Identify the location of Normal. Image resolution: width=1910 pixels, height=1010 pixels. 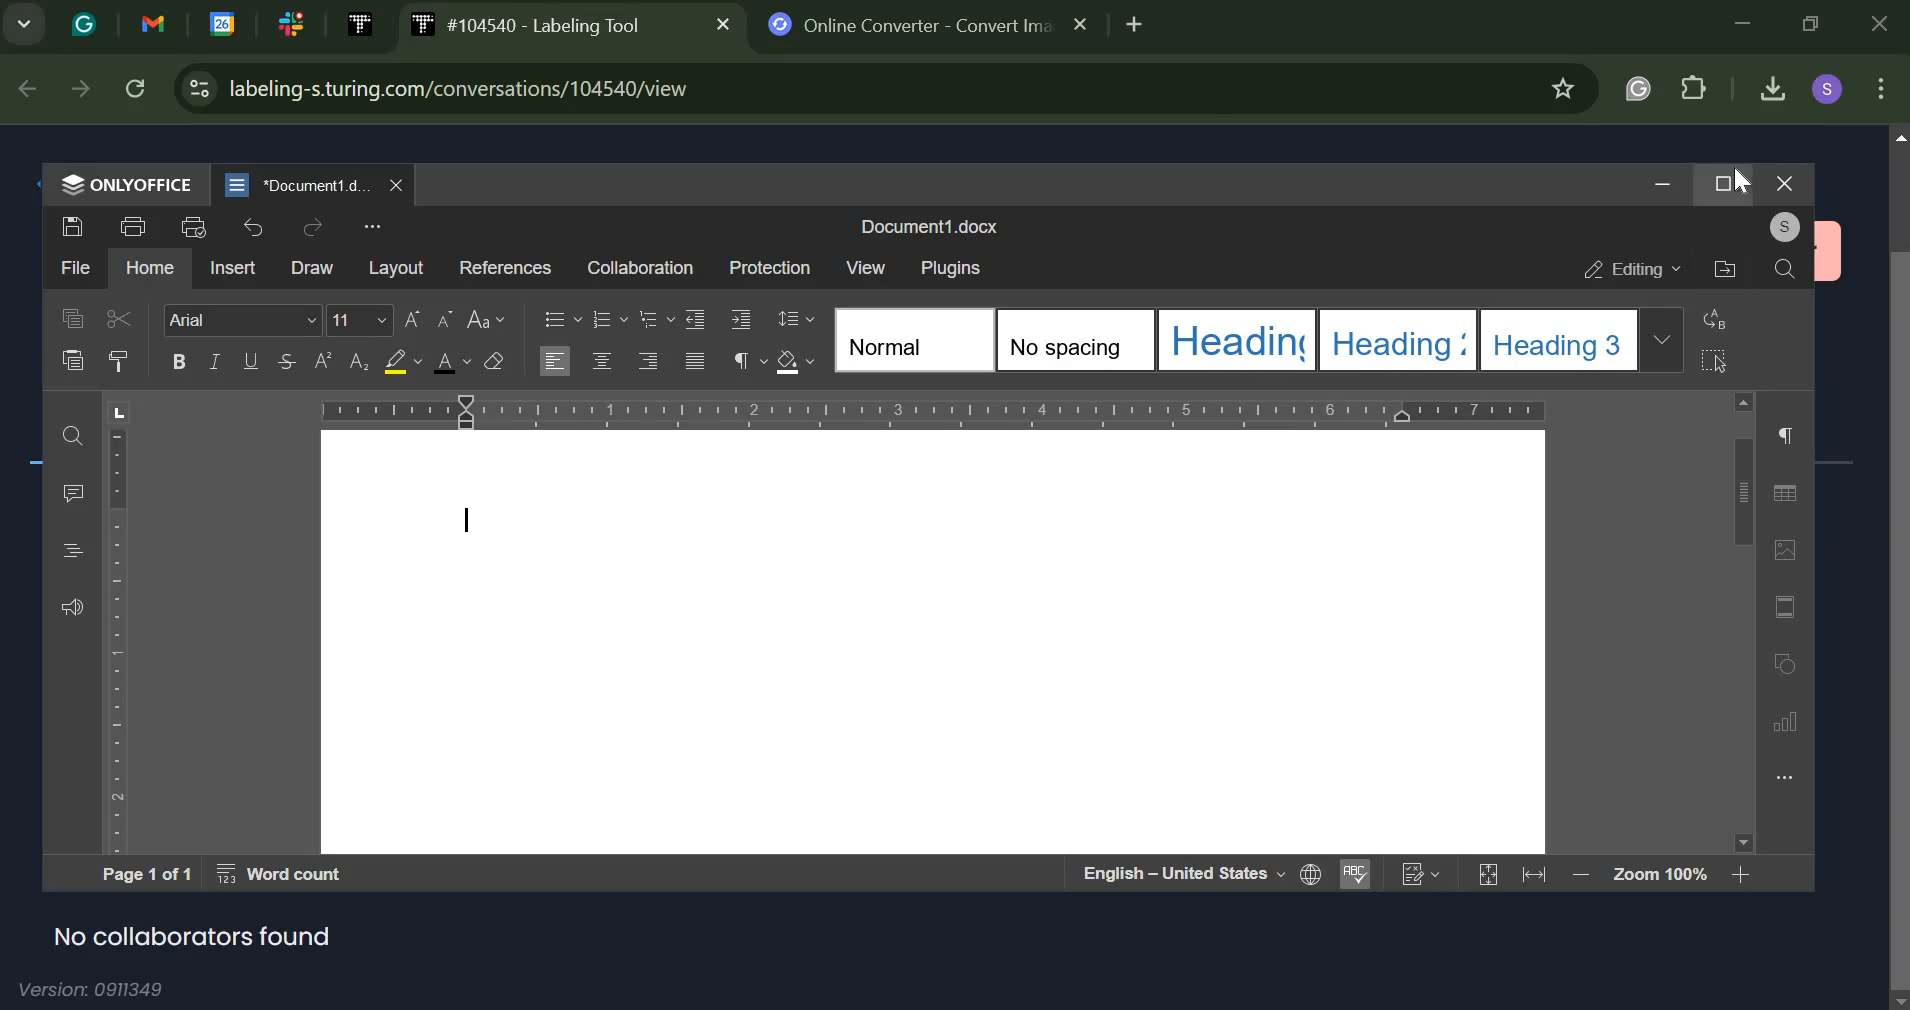
(919, 341).